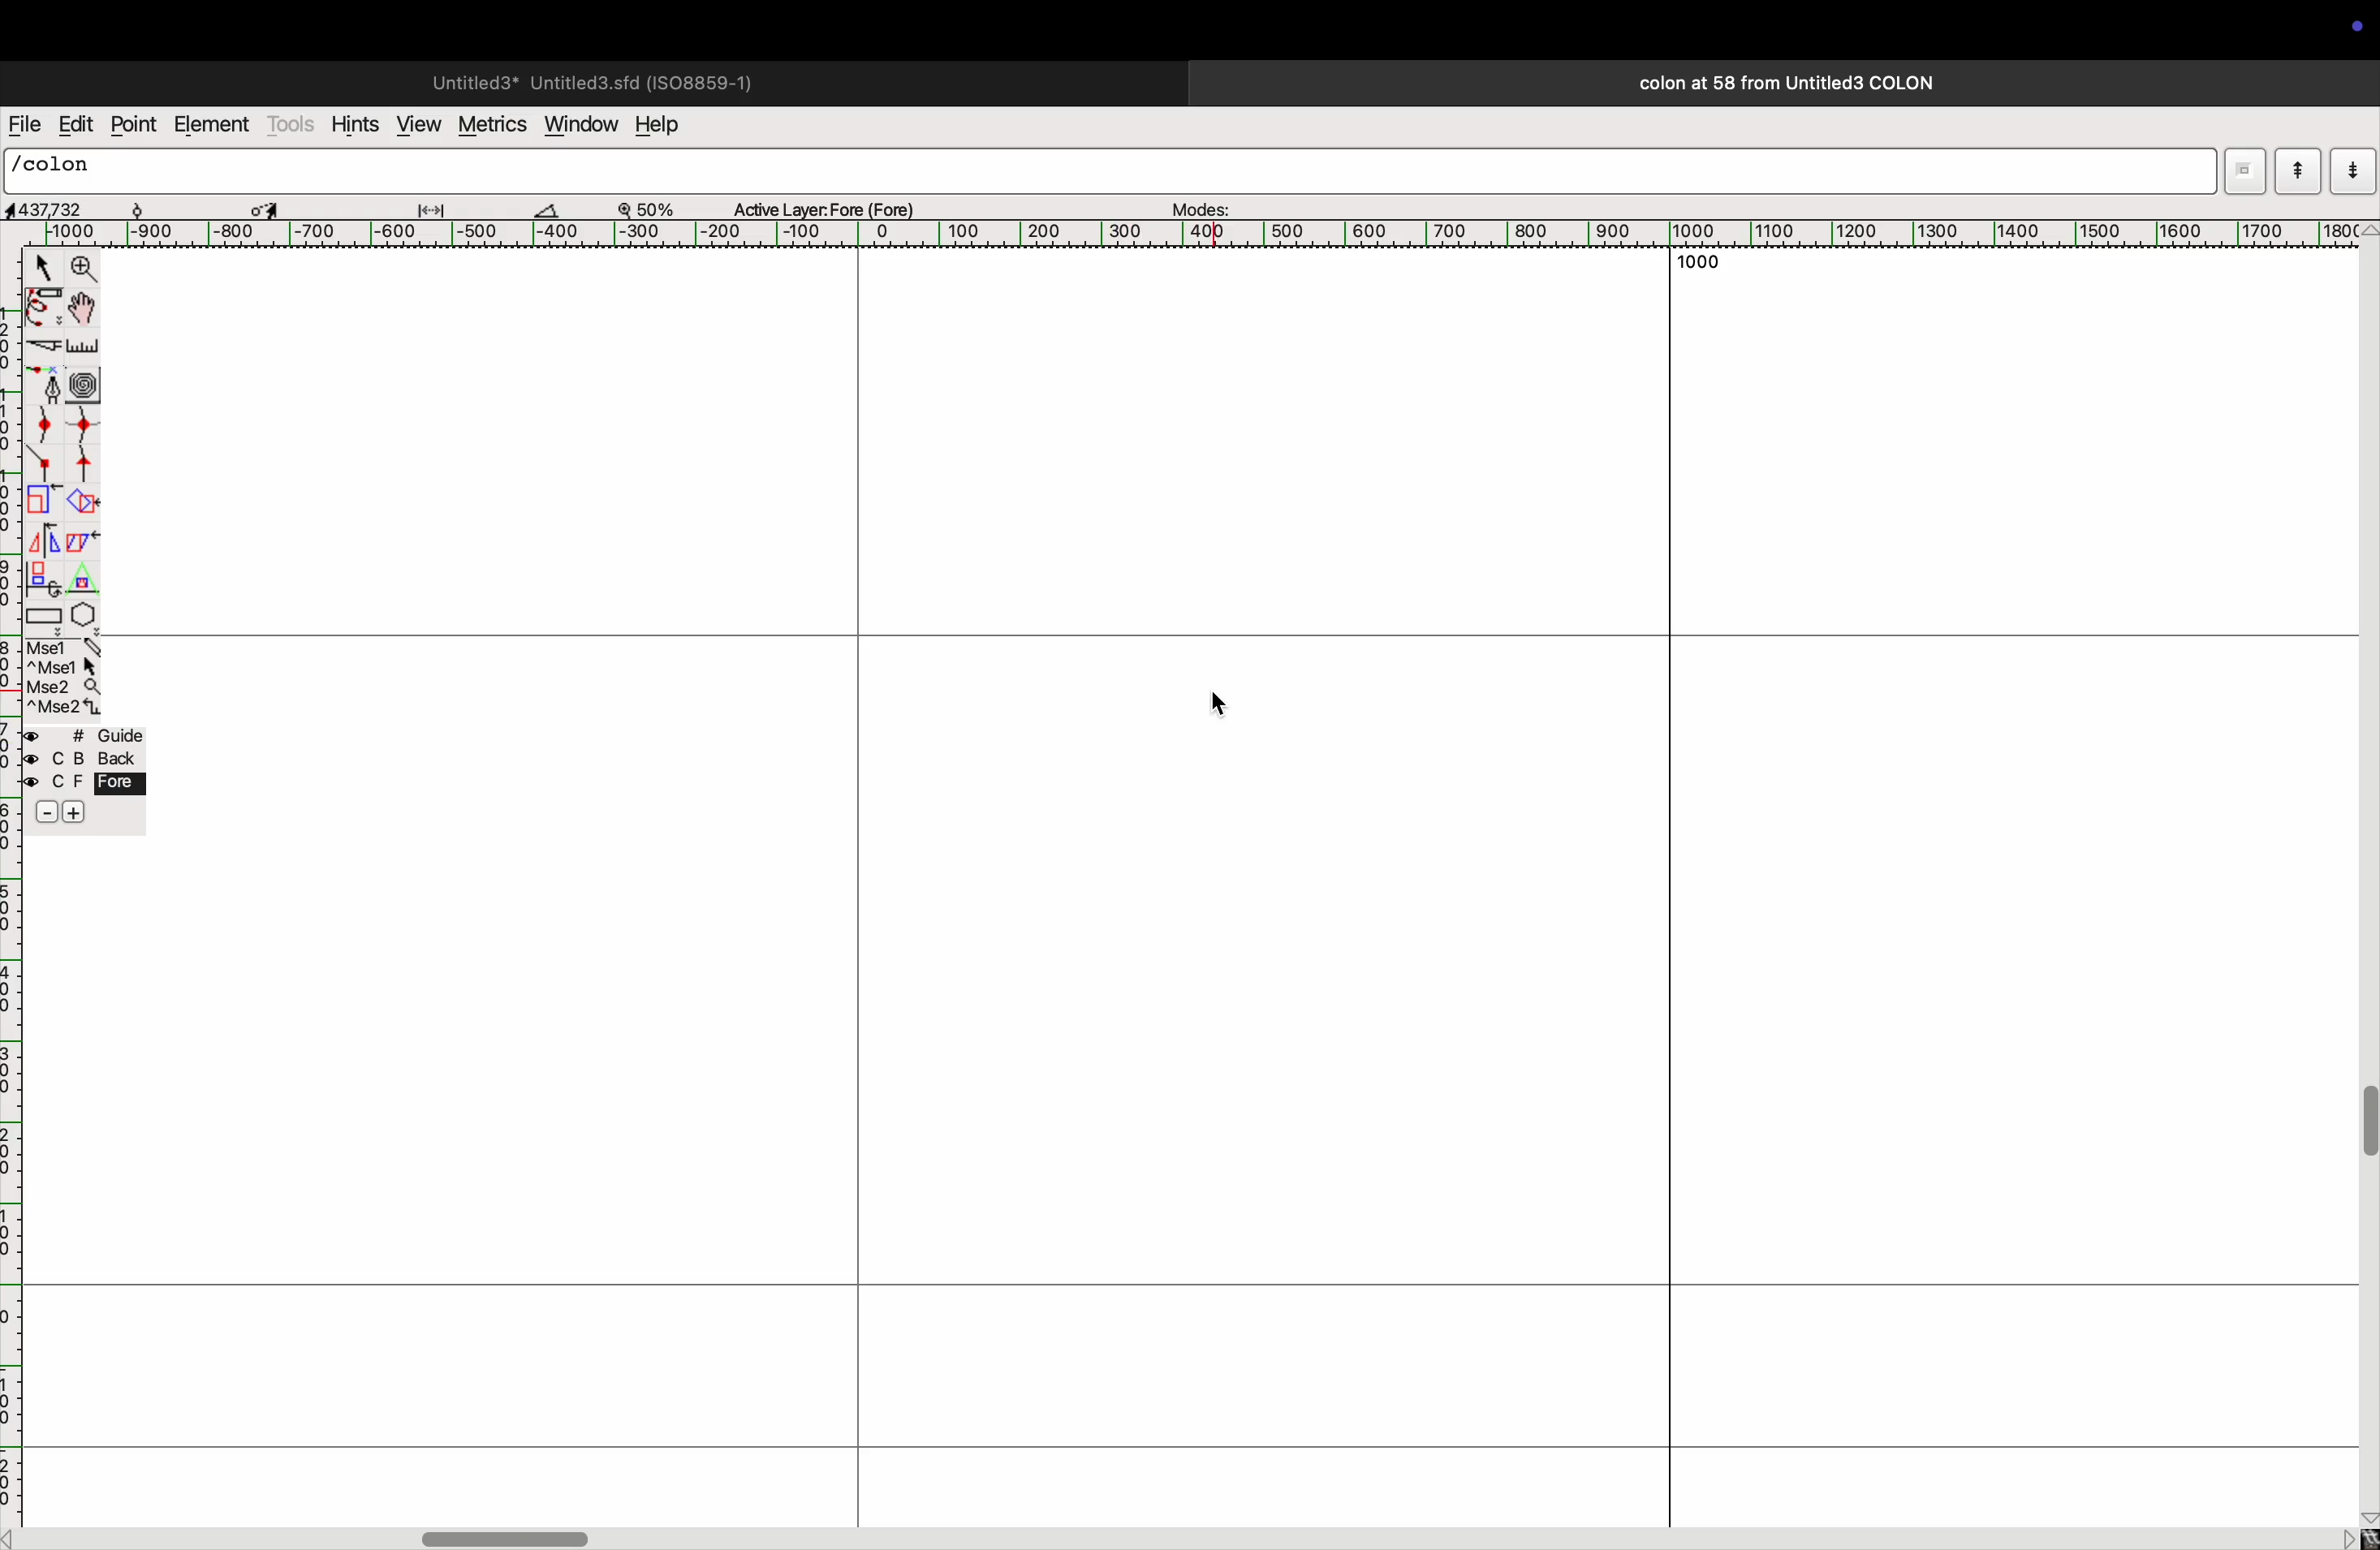 This screenshot has height=1550, width=2380. What do you see at coordinates (578, 126) in the screenshot?
I see `window` at bounding box center [578, 126].